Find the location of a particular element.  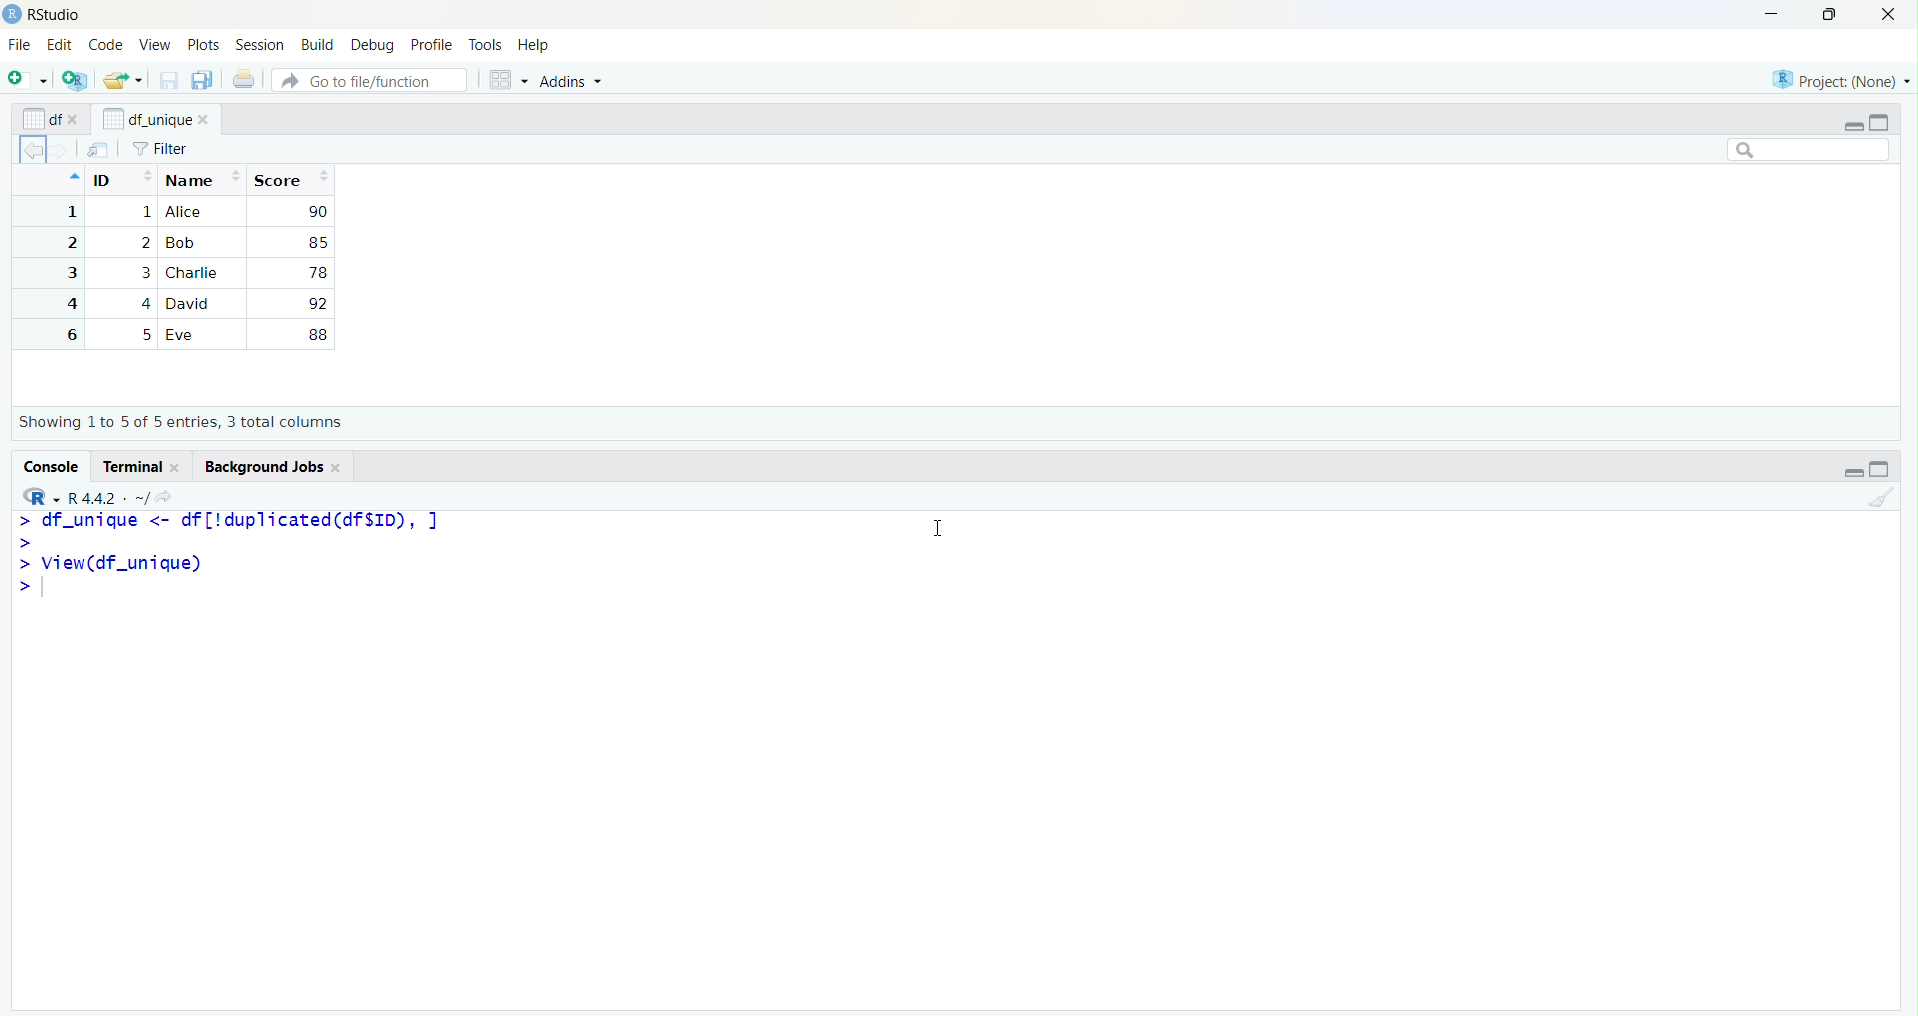

Tools is located at coordinates (486, 46).